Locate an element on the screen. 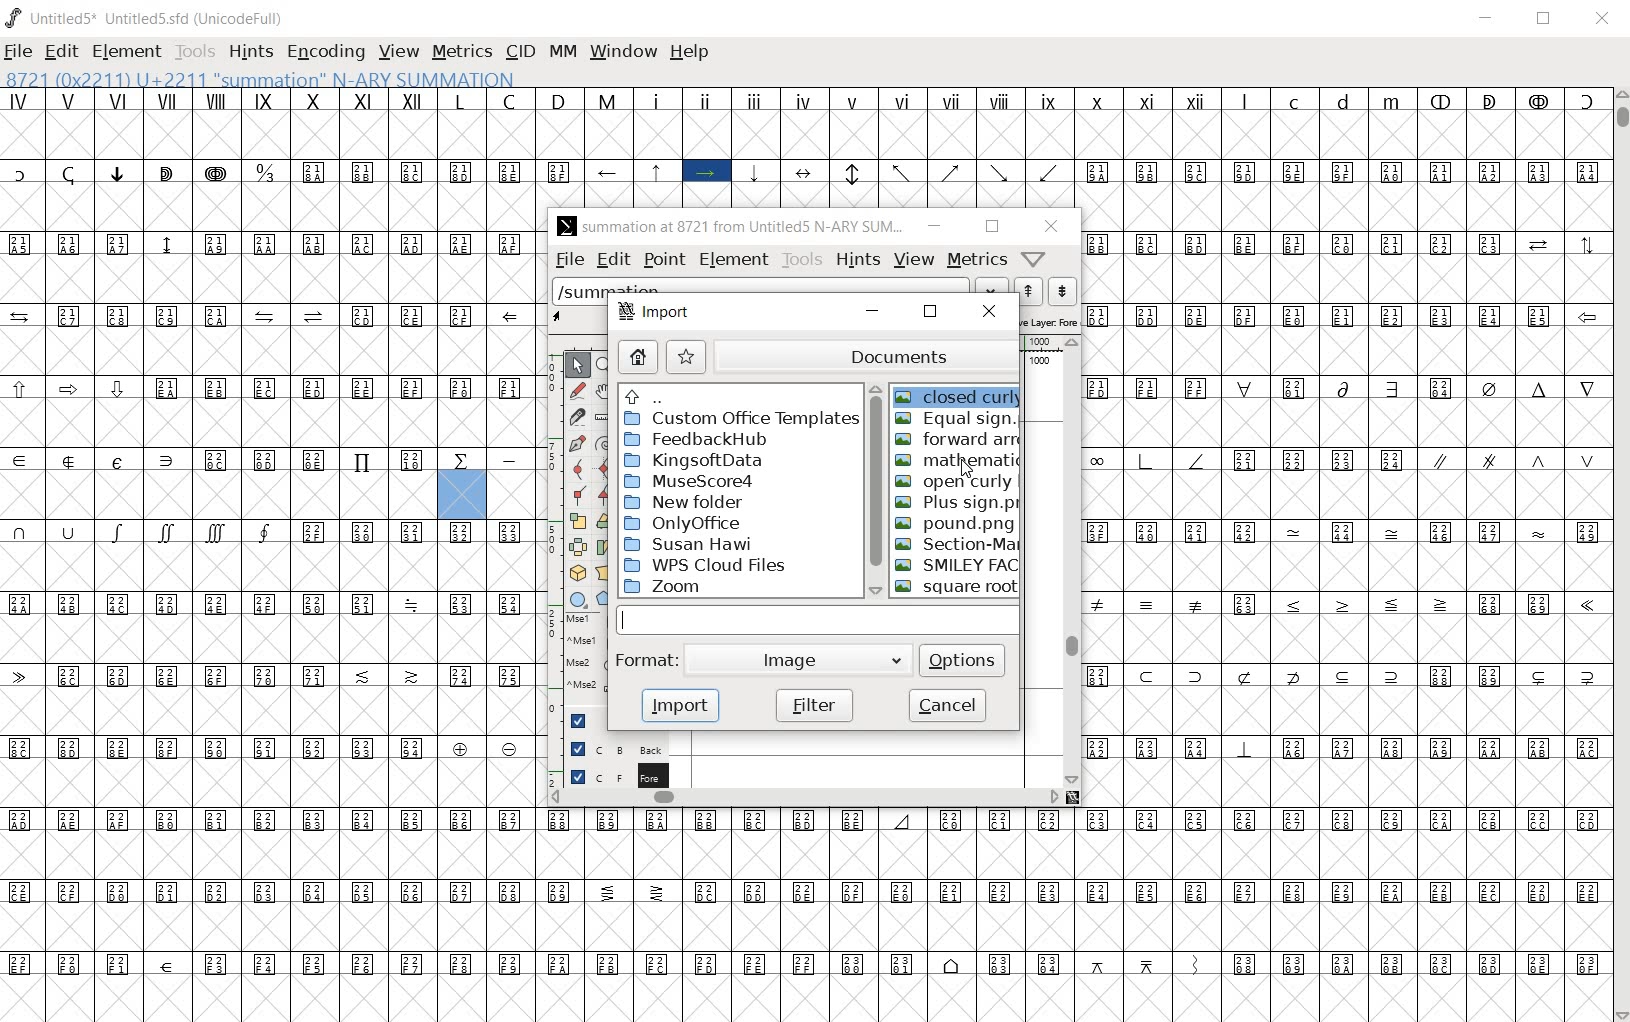 The height and width of the screenshot is (1022, 1630). mse1 mse1 mse2 mse2 is located at coordinates (574, 653).